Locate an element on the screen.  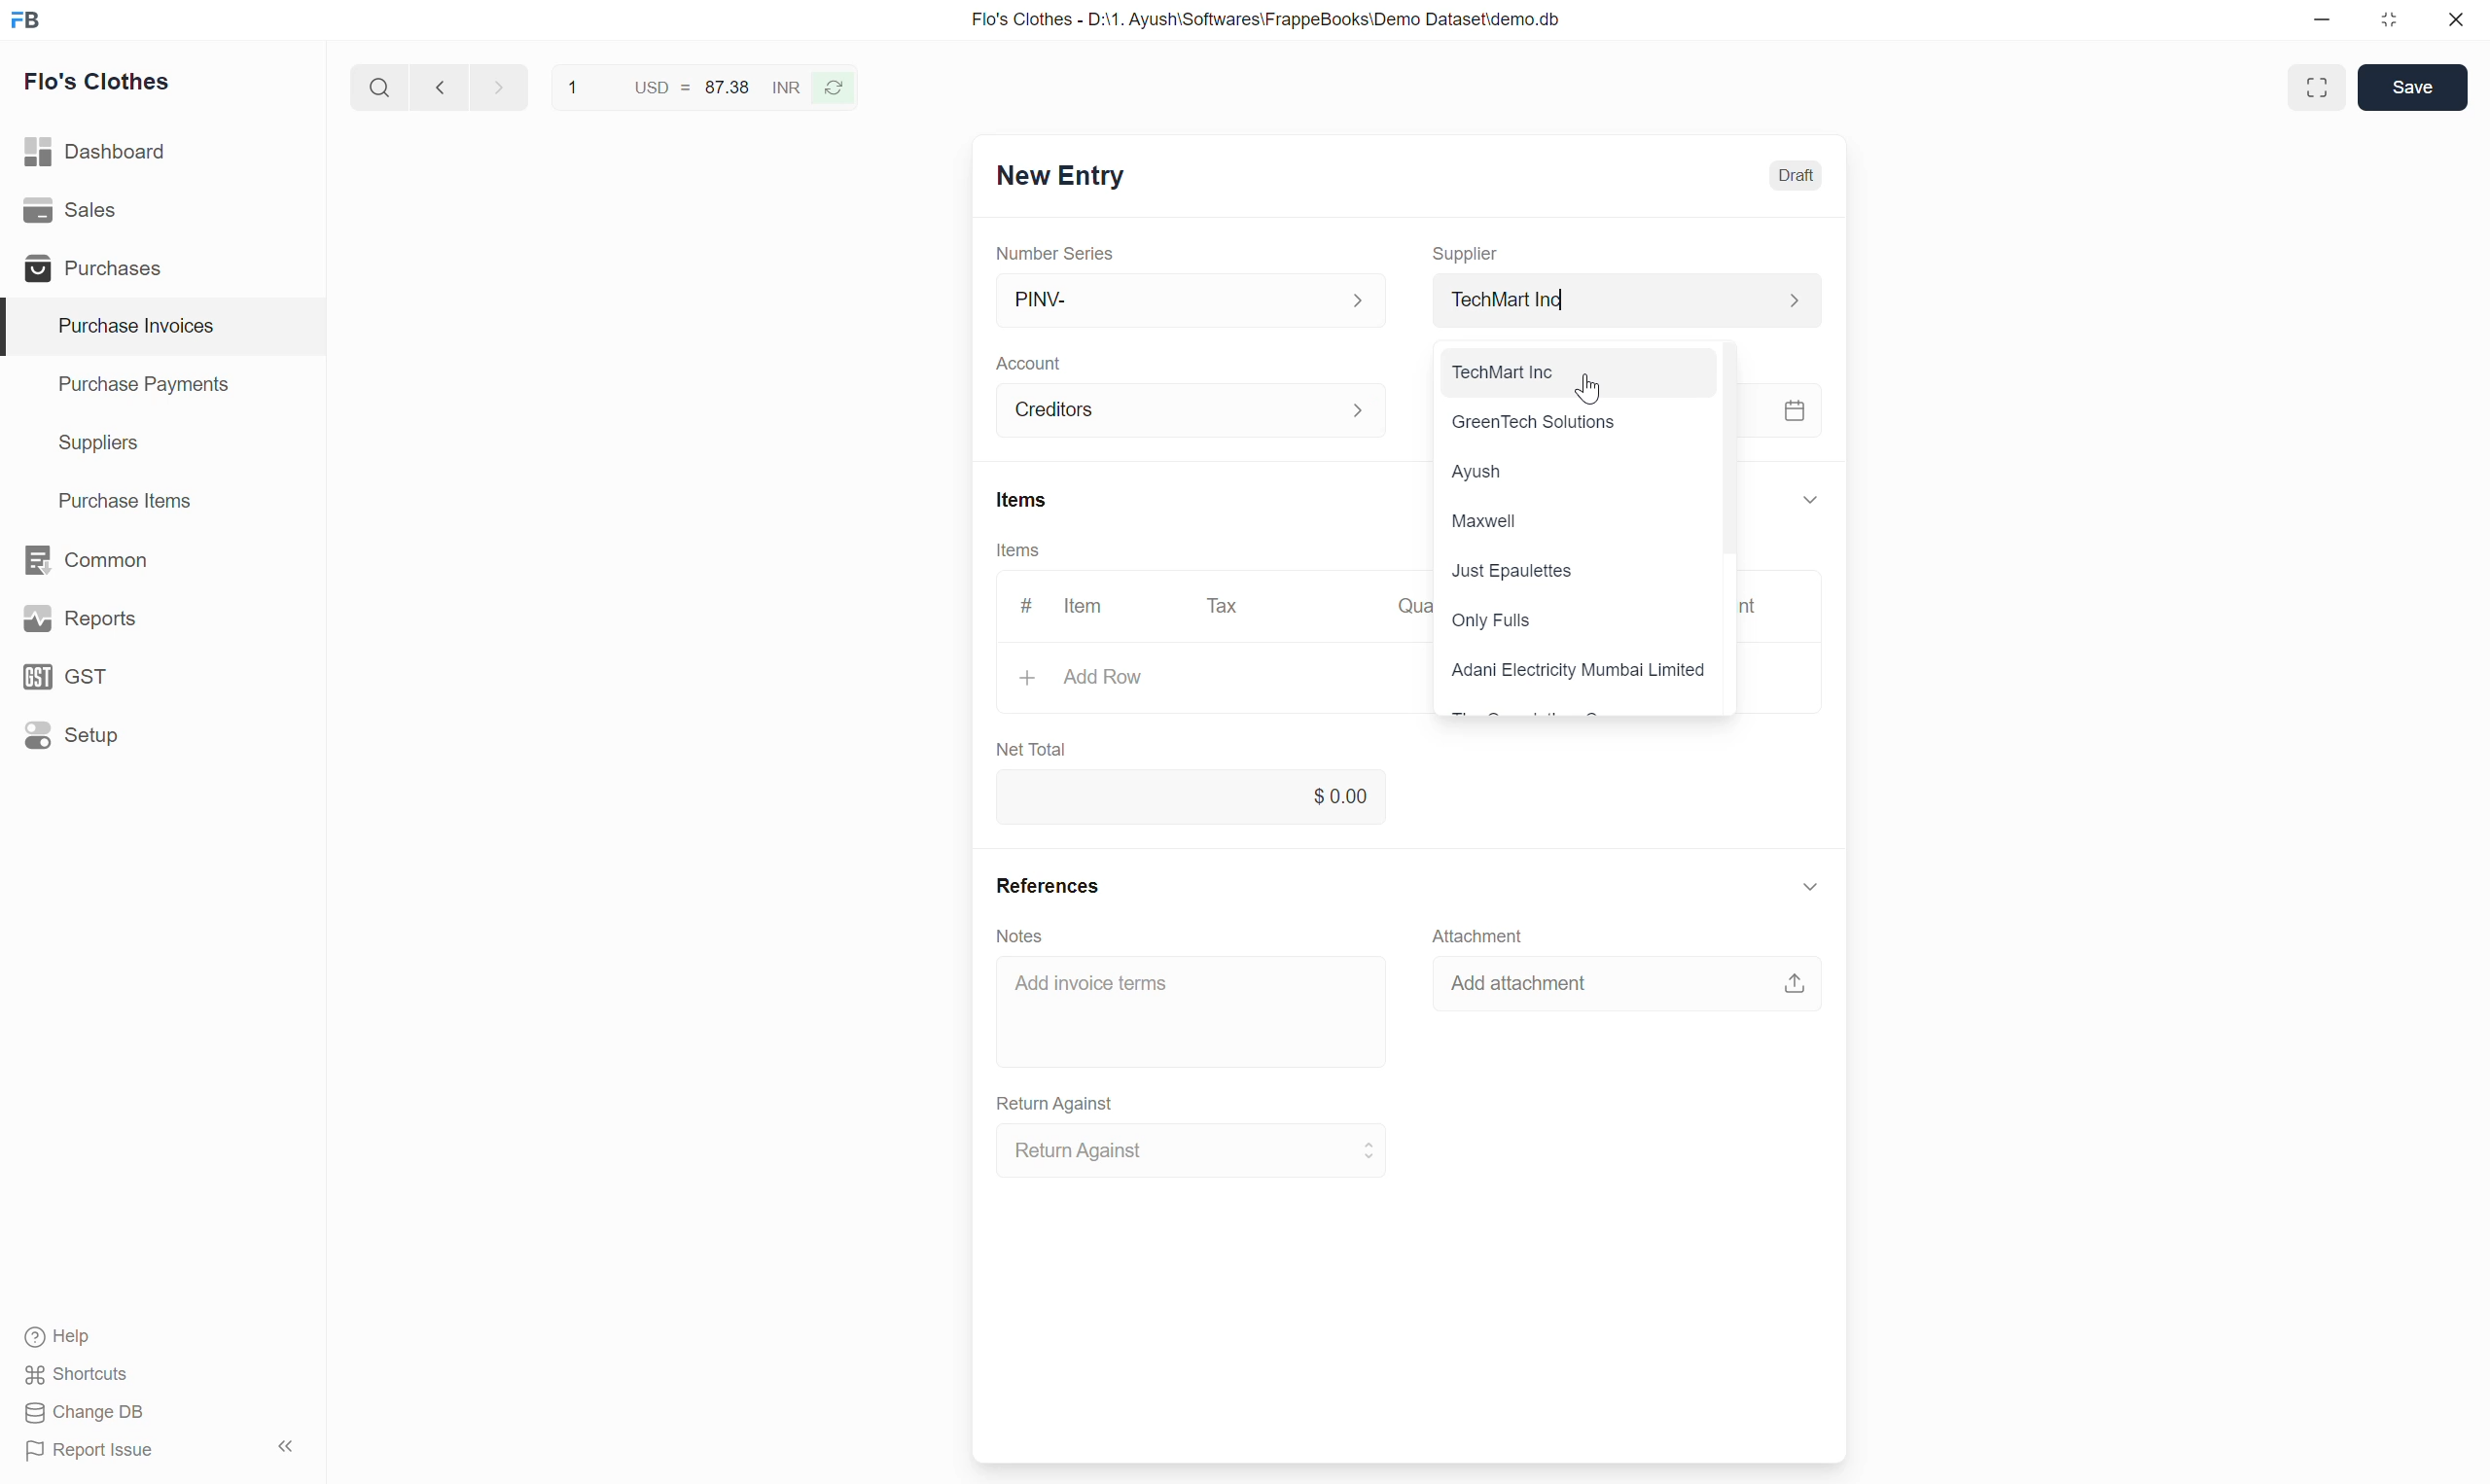
GST is located at coordinates (75, 676).